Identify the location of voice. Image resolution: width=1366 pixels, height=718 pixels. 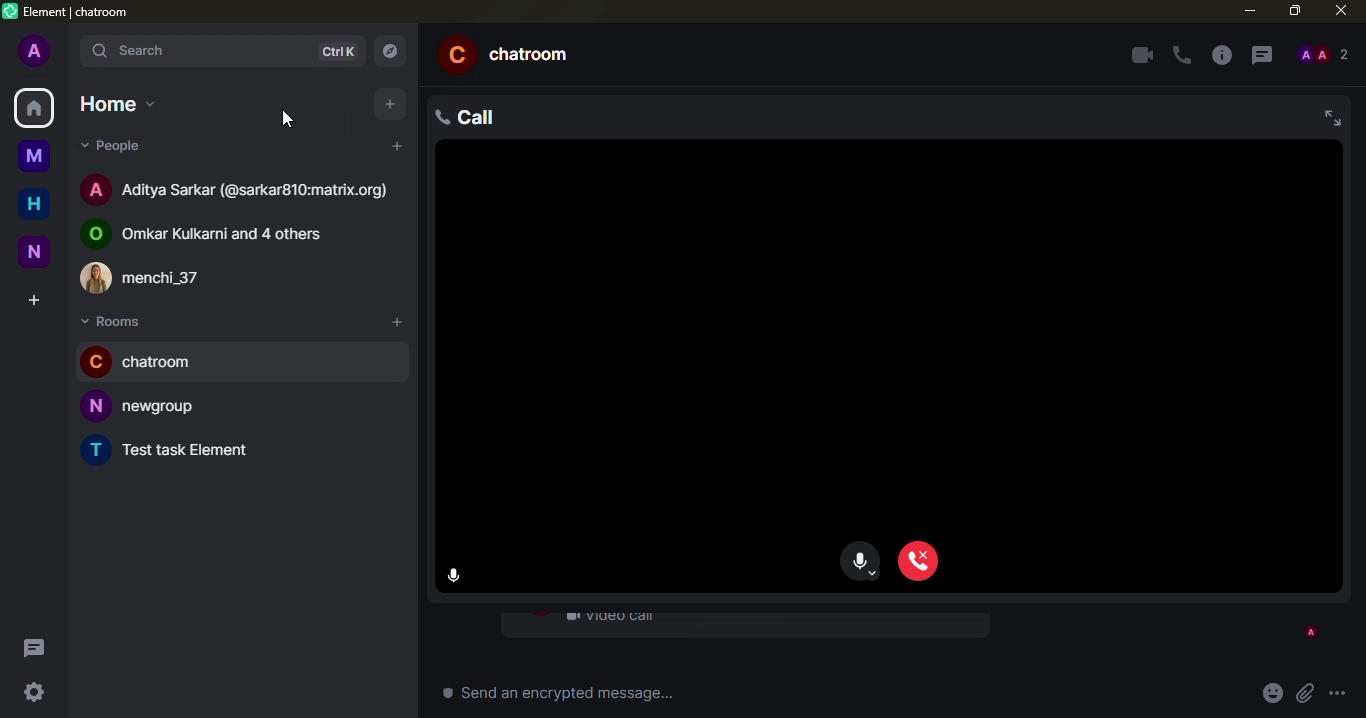
(863, 564).